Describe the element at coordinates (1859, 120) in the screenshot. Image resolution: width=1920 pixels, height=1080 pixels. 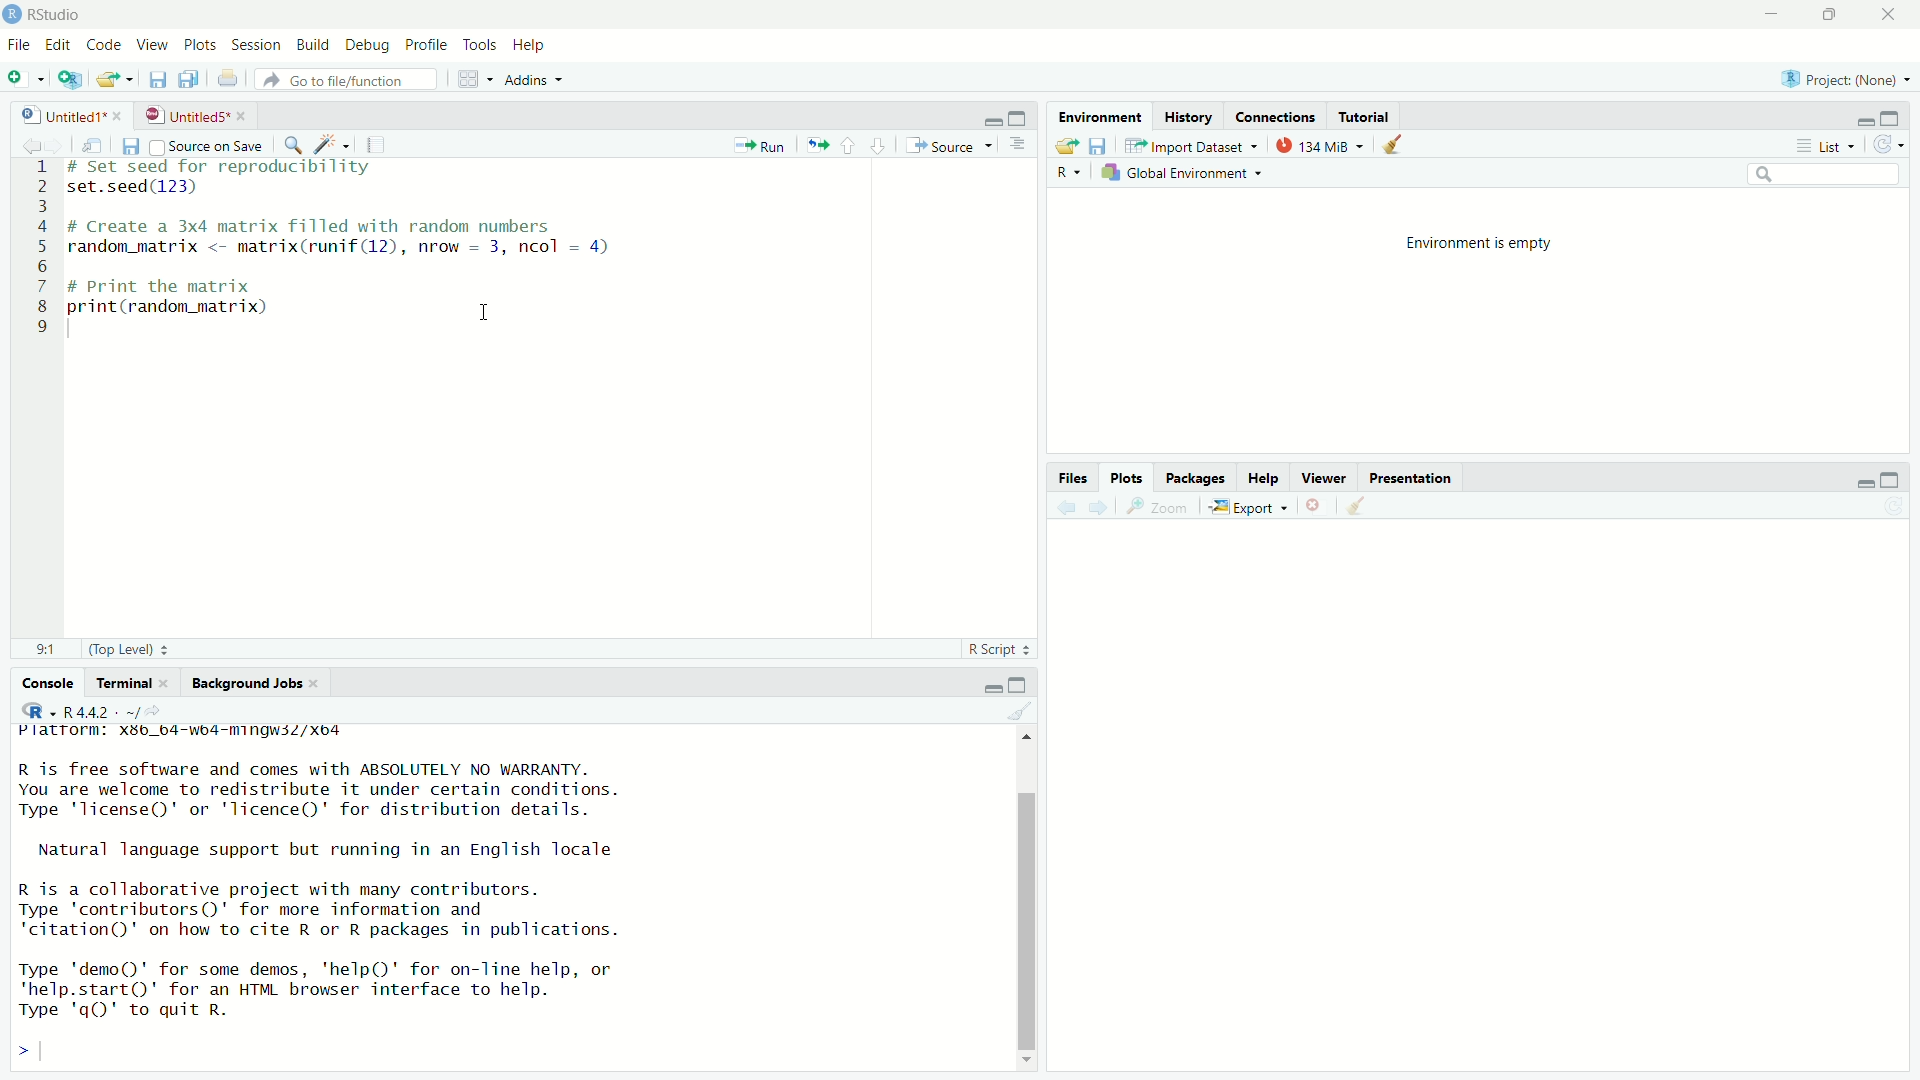
I see `minimise` at that location.